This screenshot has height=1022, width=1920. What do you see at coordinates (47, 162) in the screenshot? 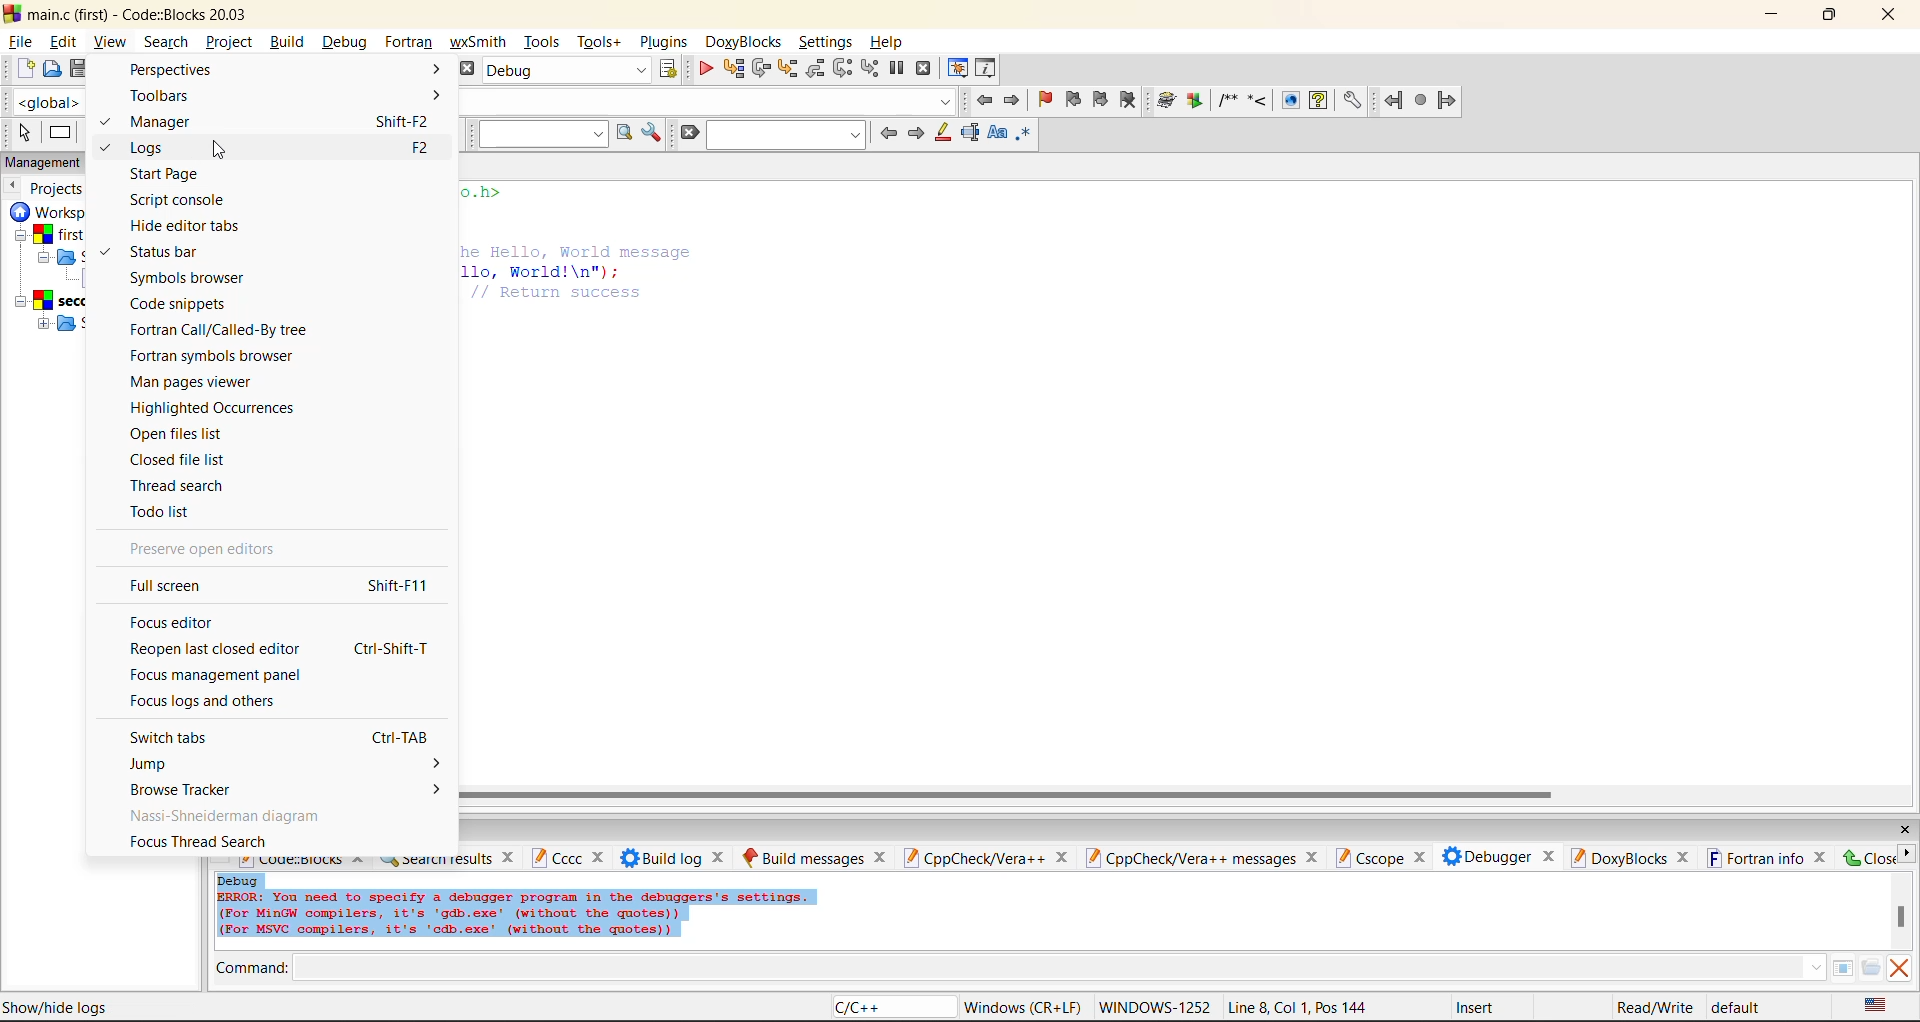
I see `management` at bounding box center [47, 162].